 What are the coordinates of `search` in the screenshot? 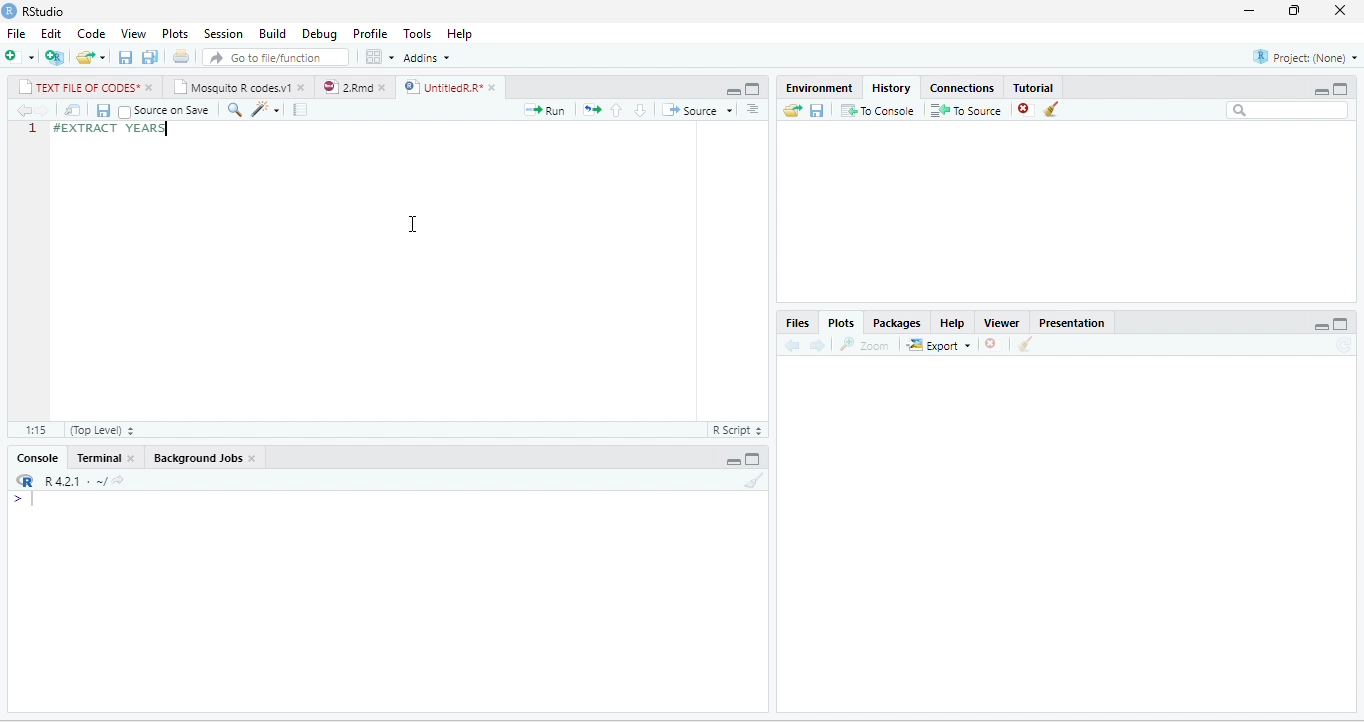 It's located at (234, 110).